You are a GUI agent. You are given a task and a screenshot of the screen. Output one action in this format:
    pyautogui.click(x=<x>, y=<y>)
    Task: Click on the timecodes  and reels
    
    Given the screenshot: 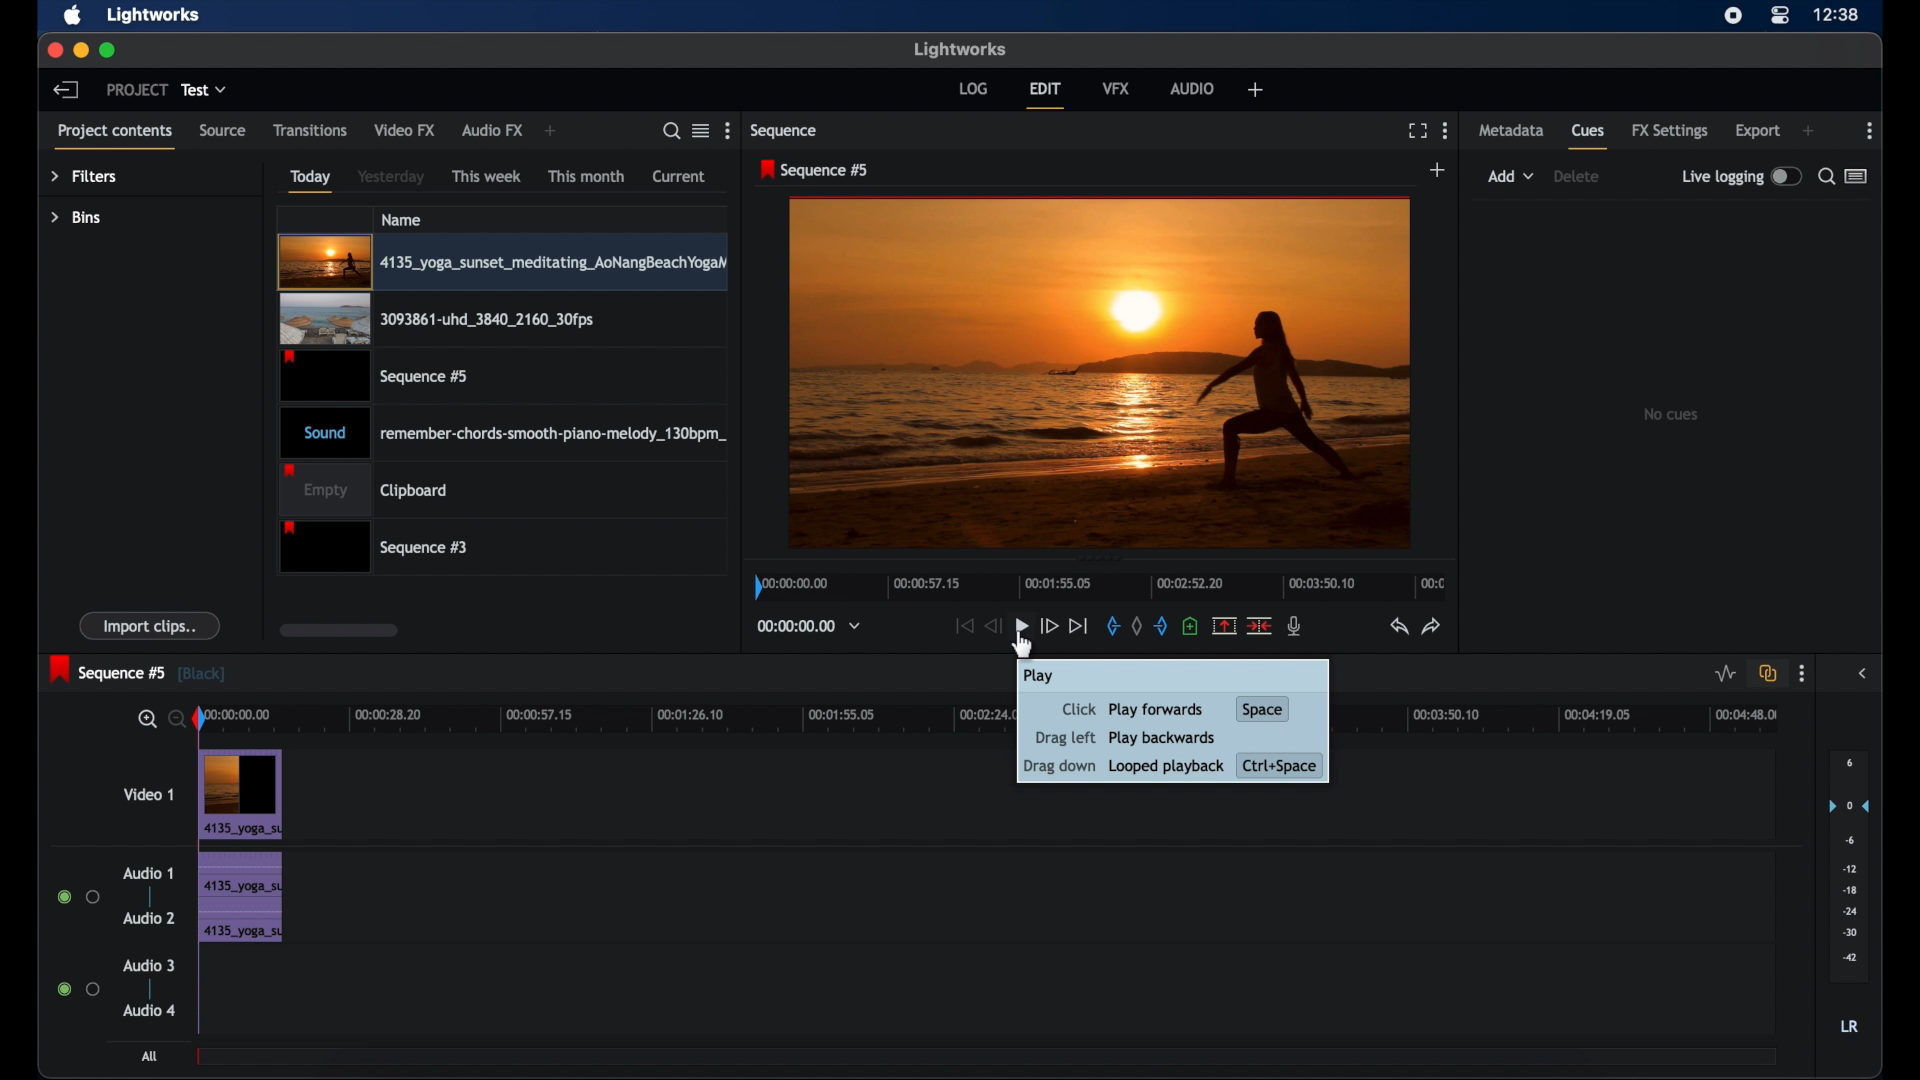 What is the action you would take?
    pyautogui.click(x=810, y=626)
    